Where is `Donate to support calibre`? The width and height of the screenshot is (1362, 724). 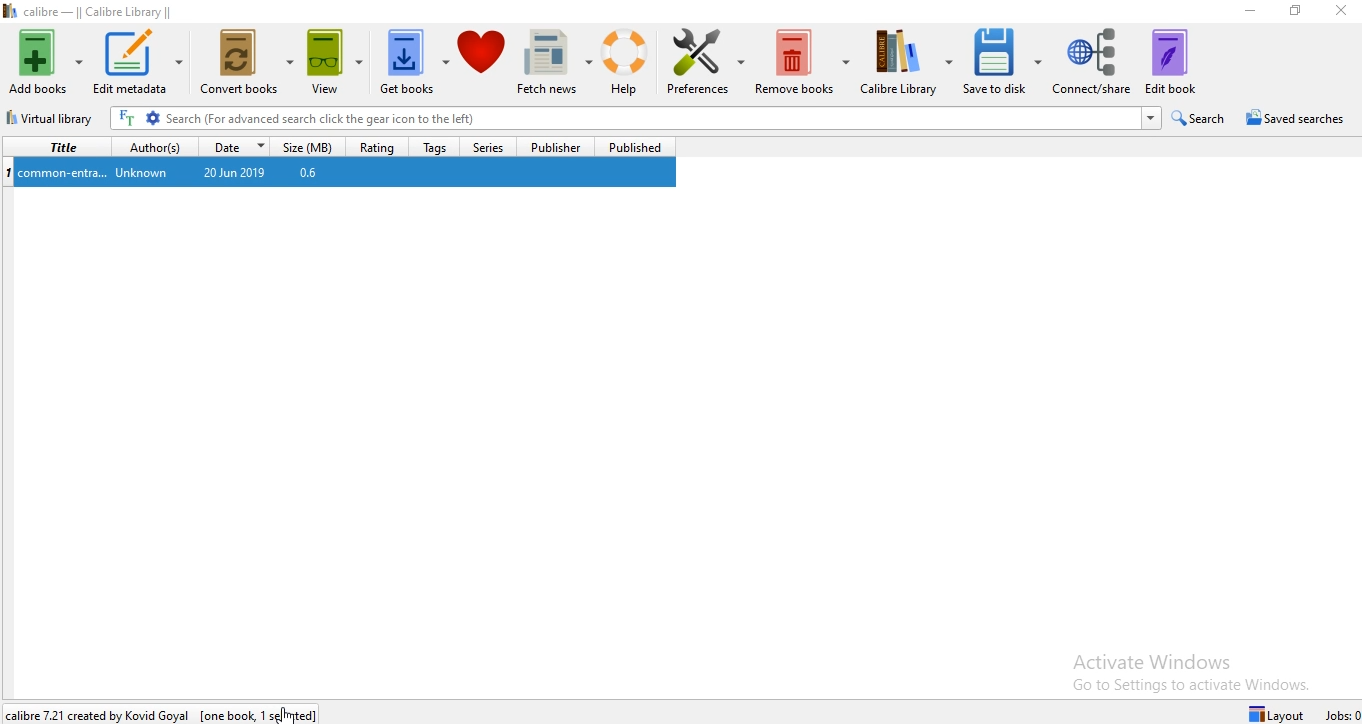
Donate to support calibre is located at coordinates (483, 64).